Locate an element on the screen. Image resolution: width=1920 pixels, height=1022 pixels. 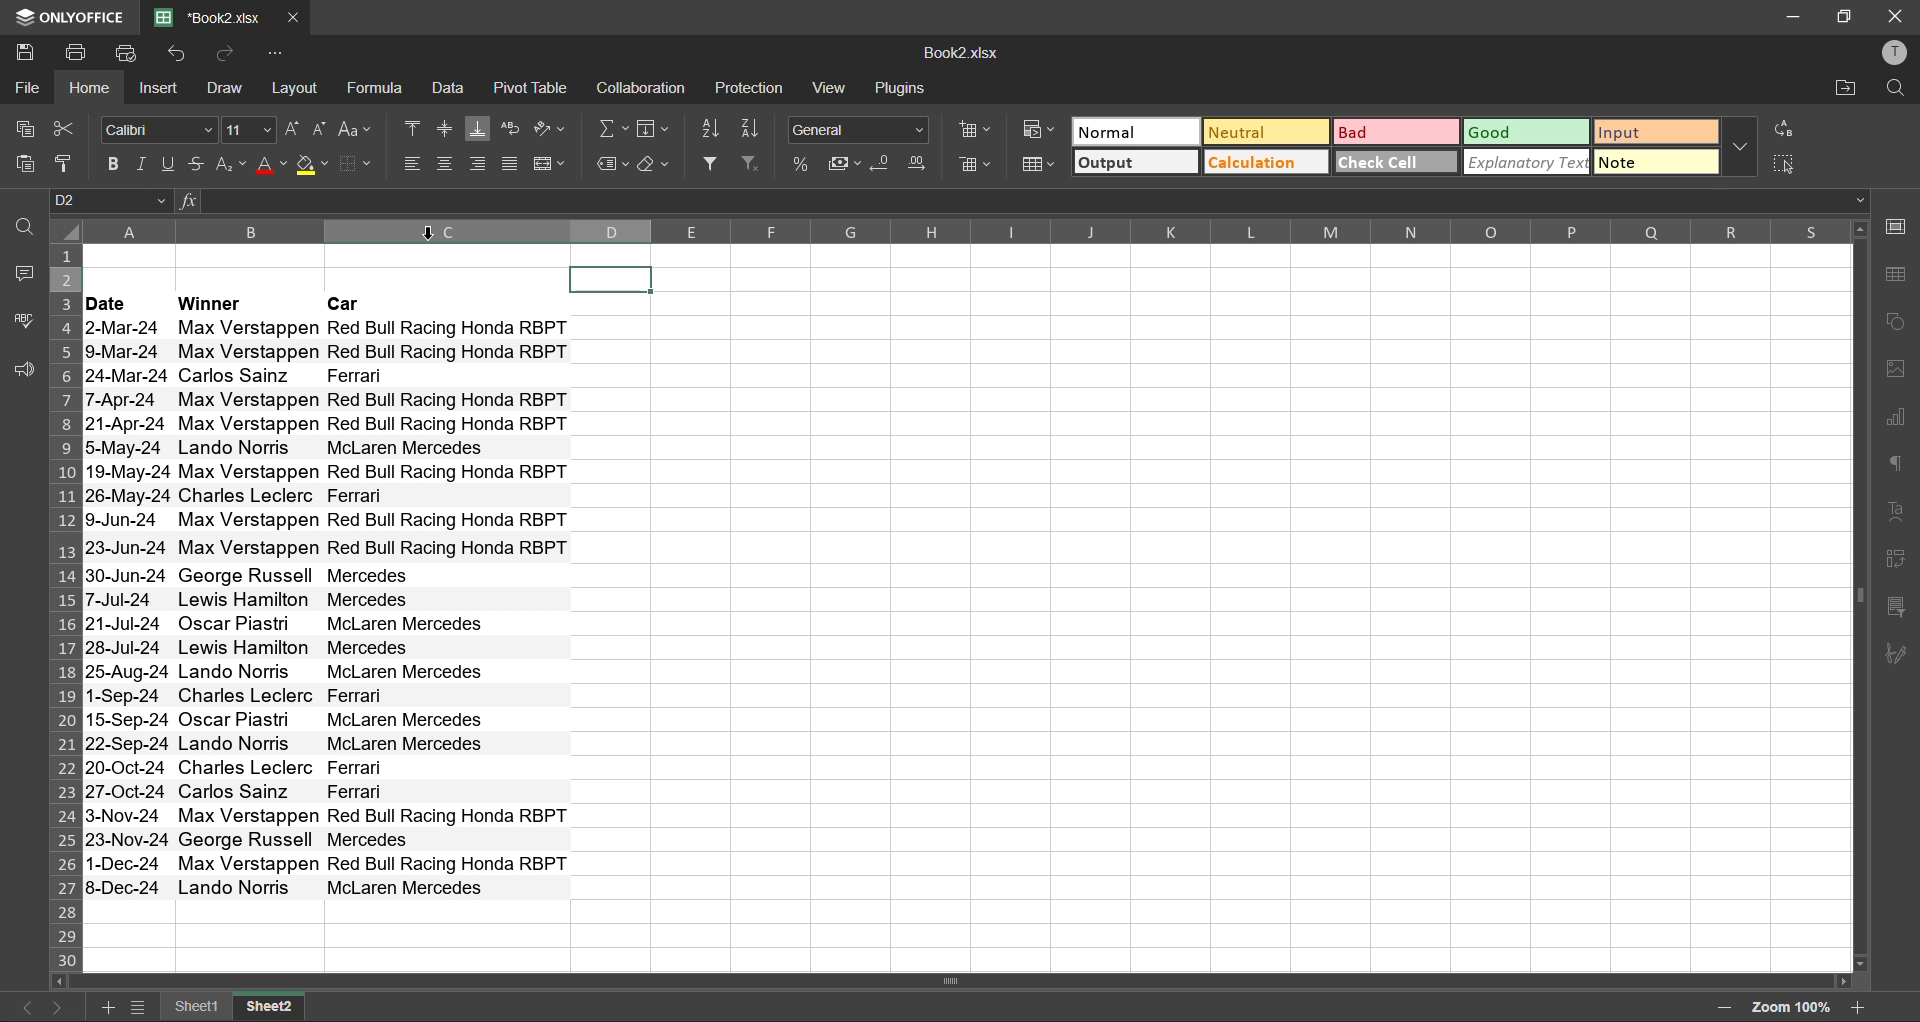
plugins is located at coordinates (900, 88).